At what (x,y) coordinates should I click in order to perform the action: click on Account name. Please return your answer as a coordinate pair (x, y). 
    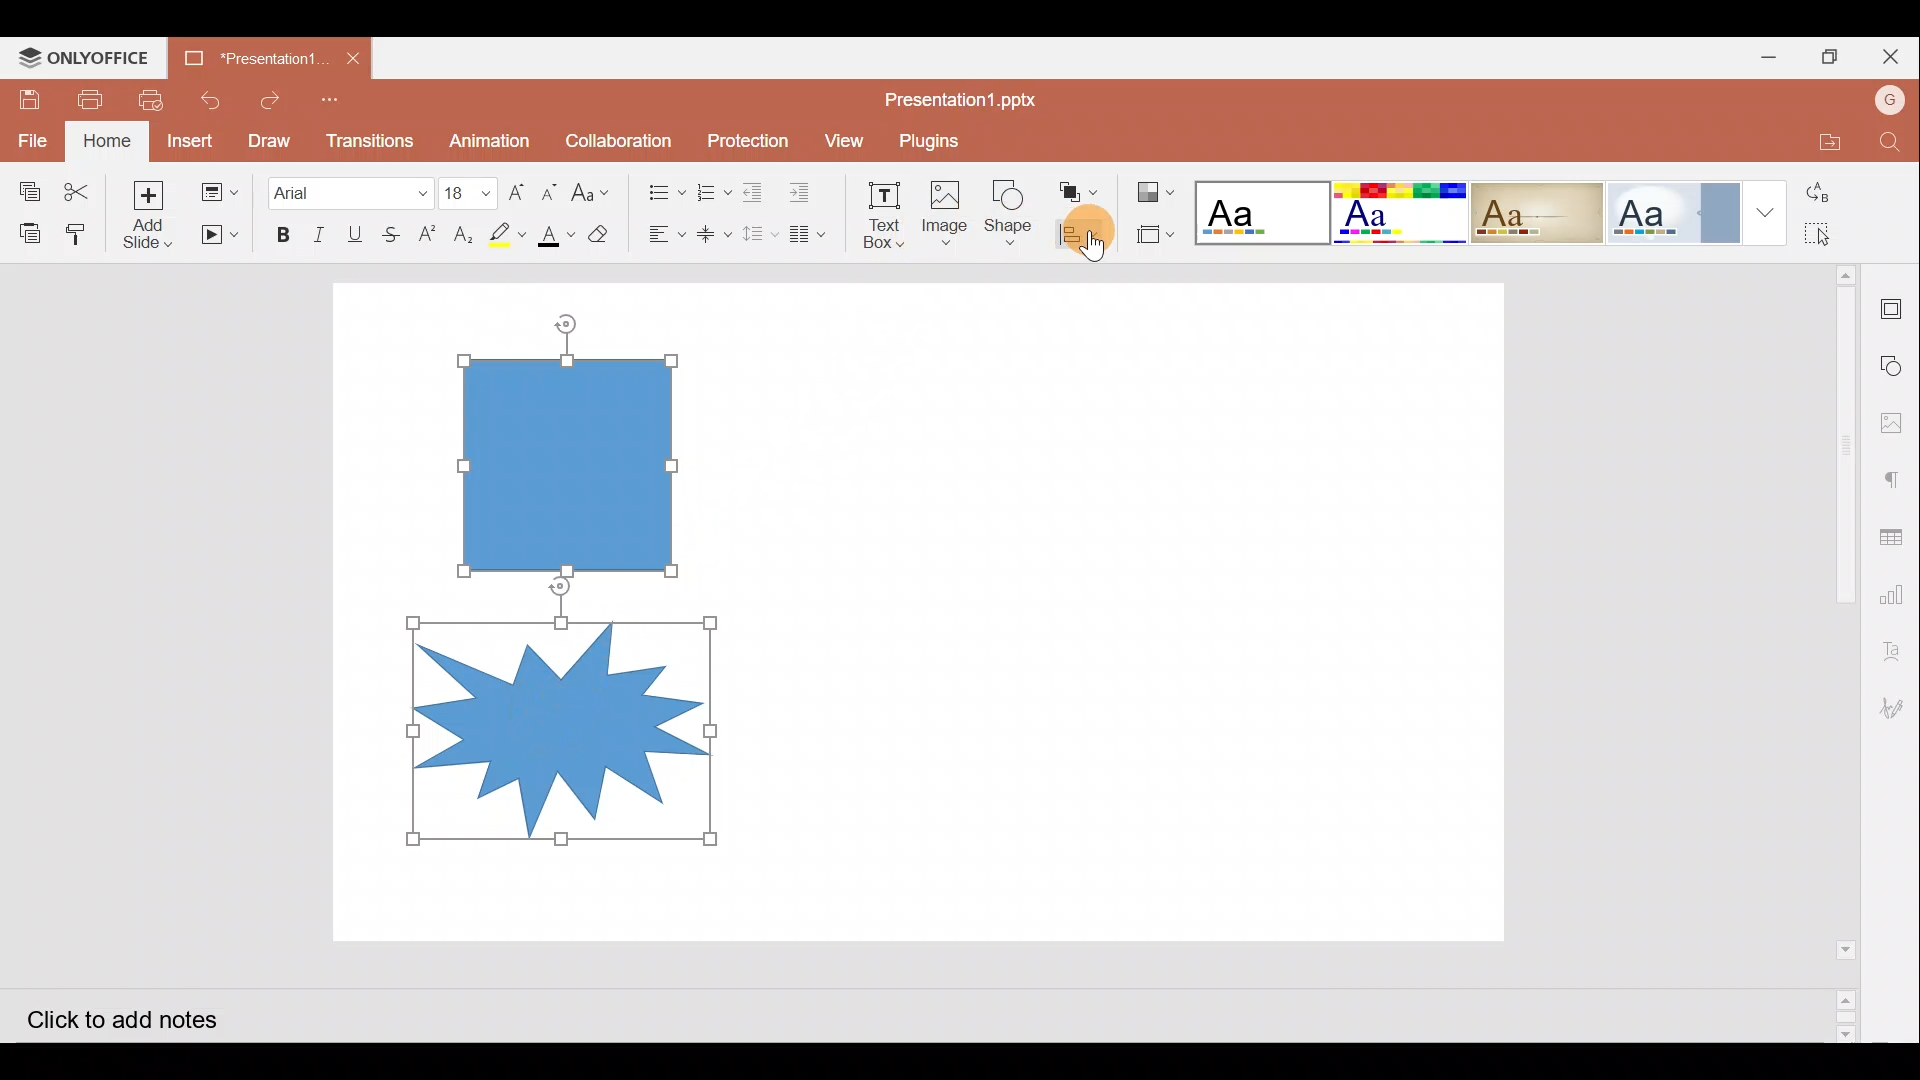
    Looking at the image, I should click on (1890, 103).